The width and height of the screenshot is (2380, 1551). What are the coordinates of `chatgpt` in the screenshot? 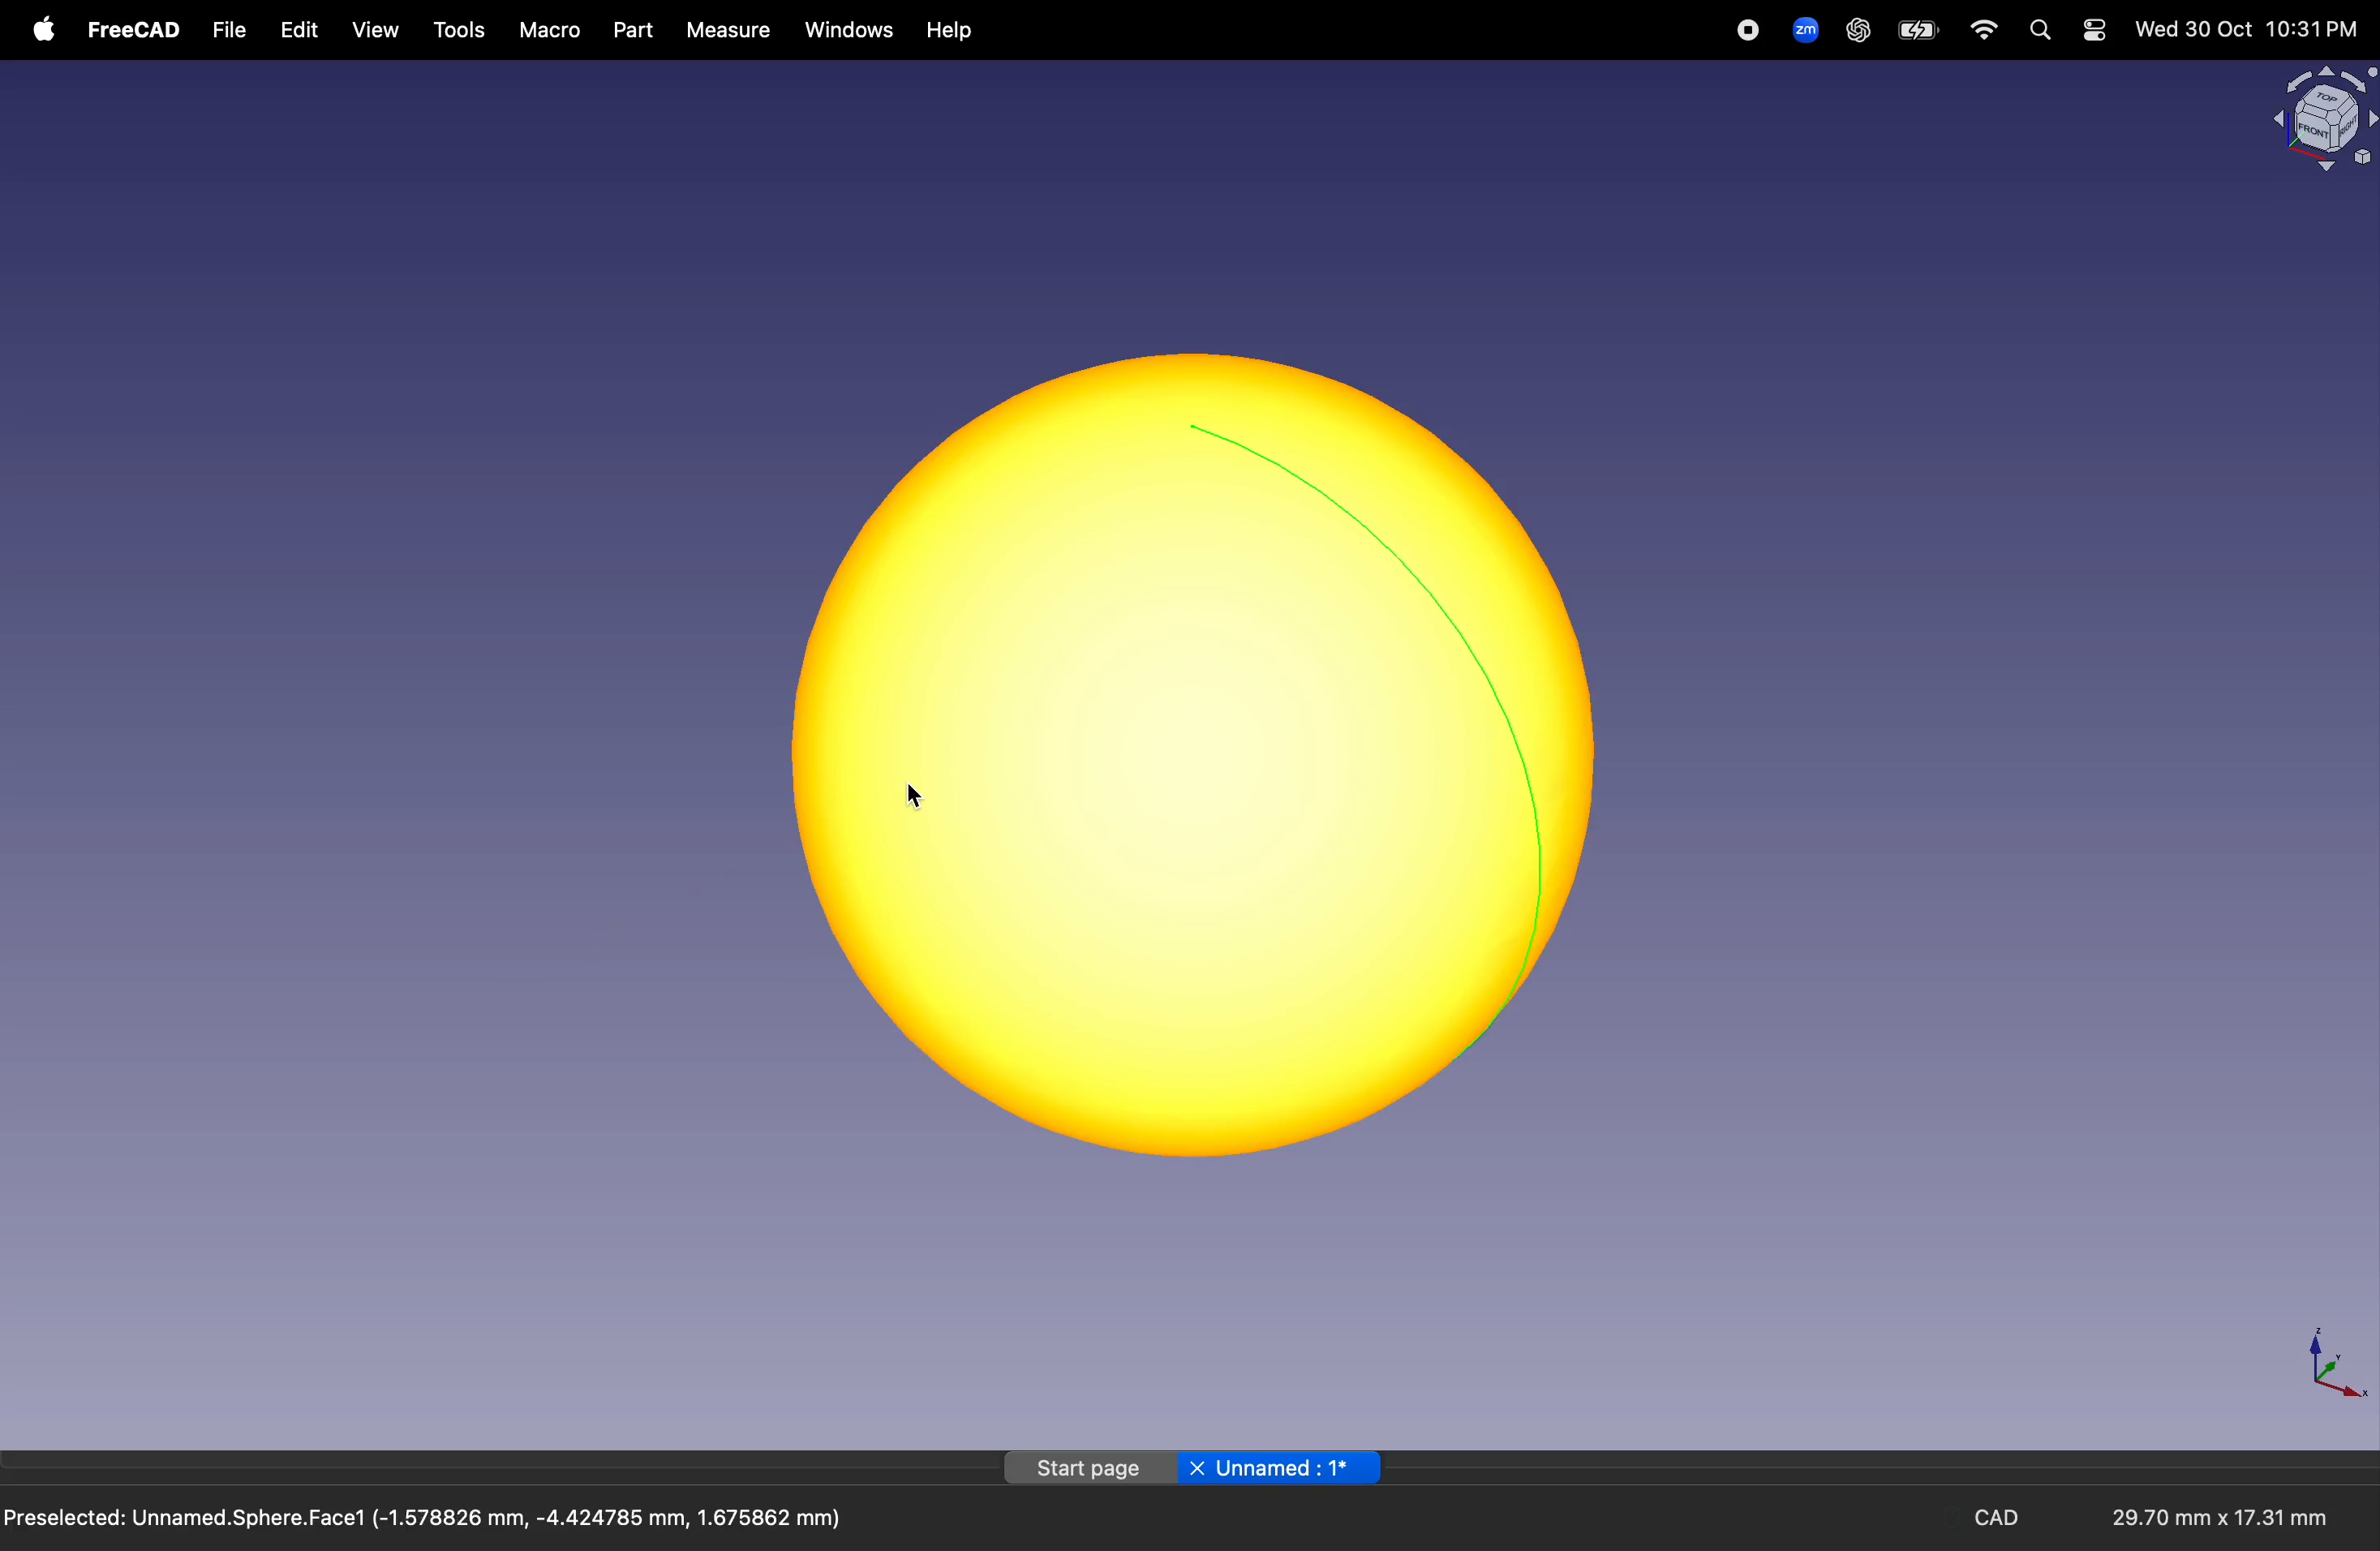 It's located at (1857, 30).